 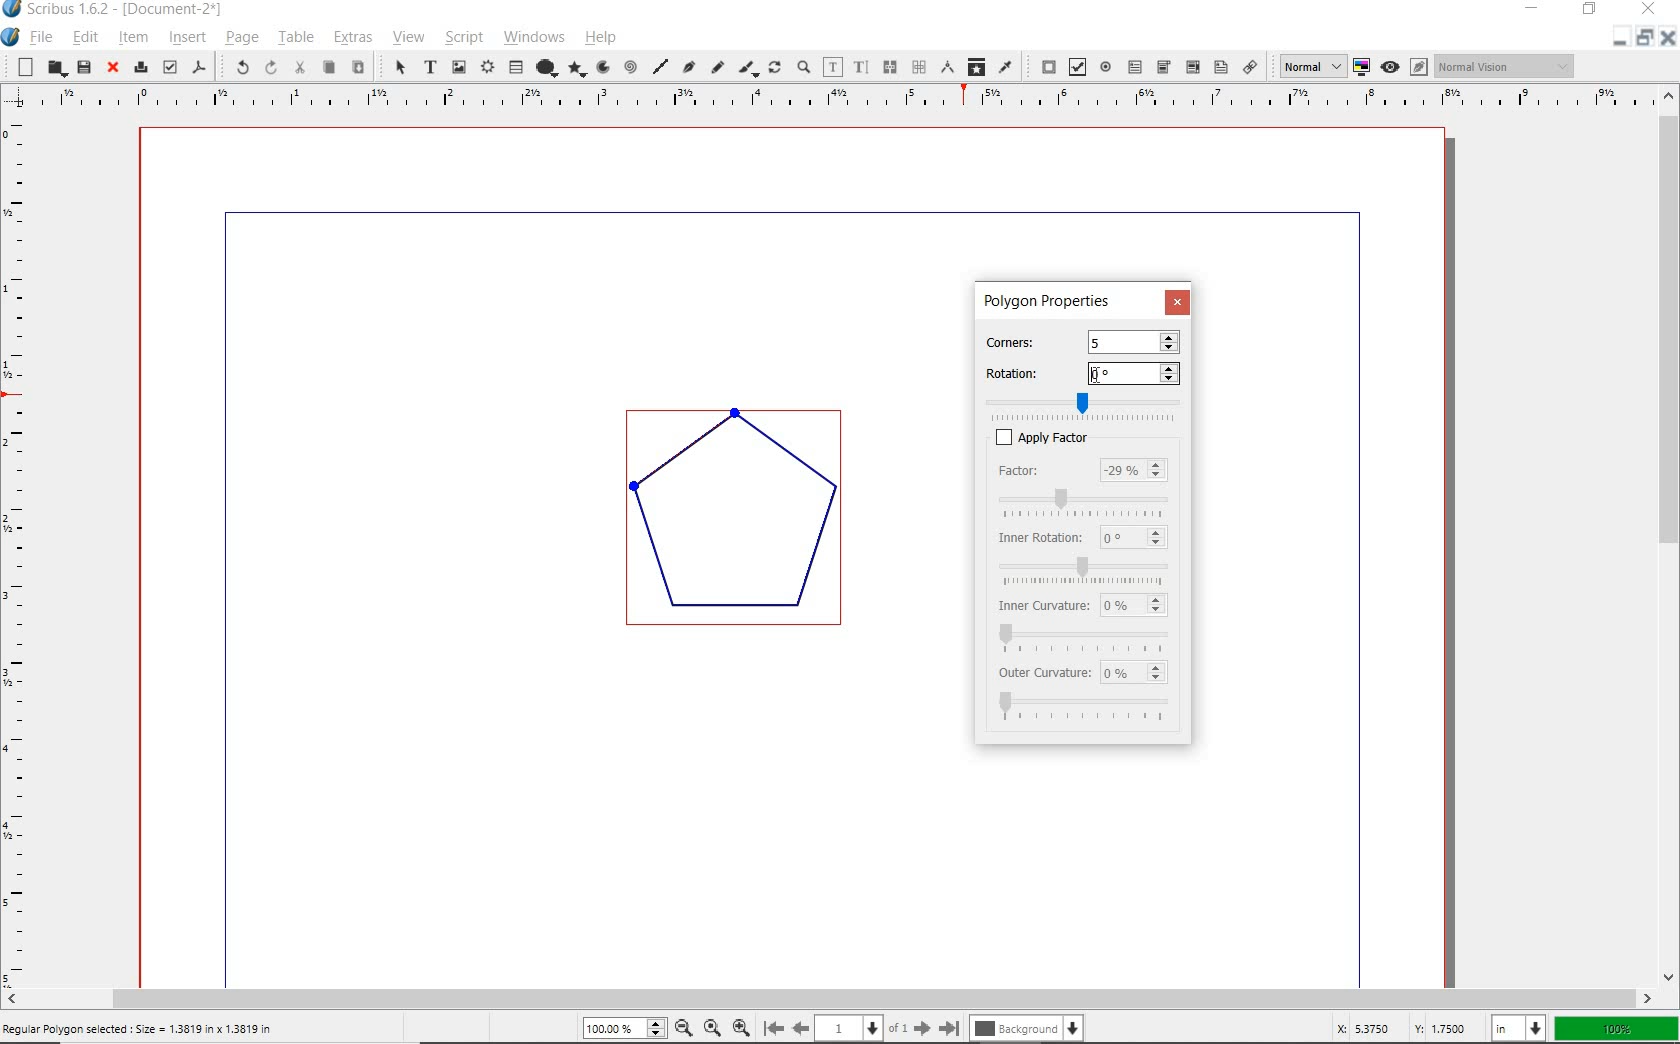 I want to click on INNER ROTATION, so click(x=1038, y=536).